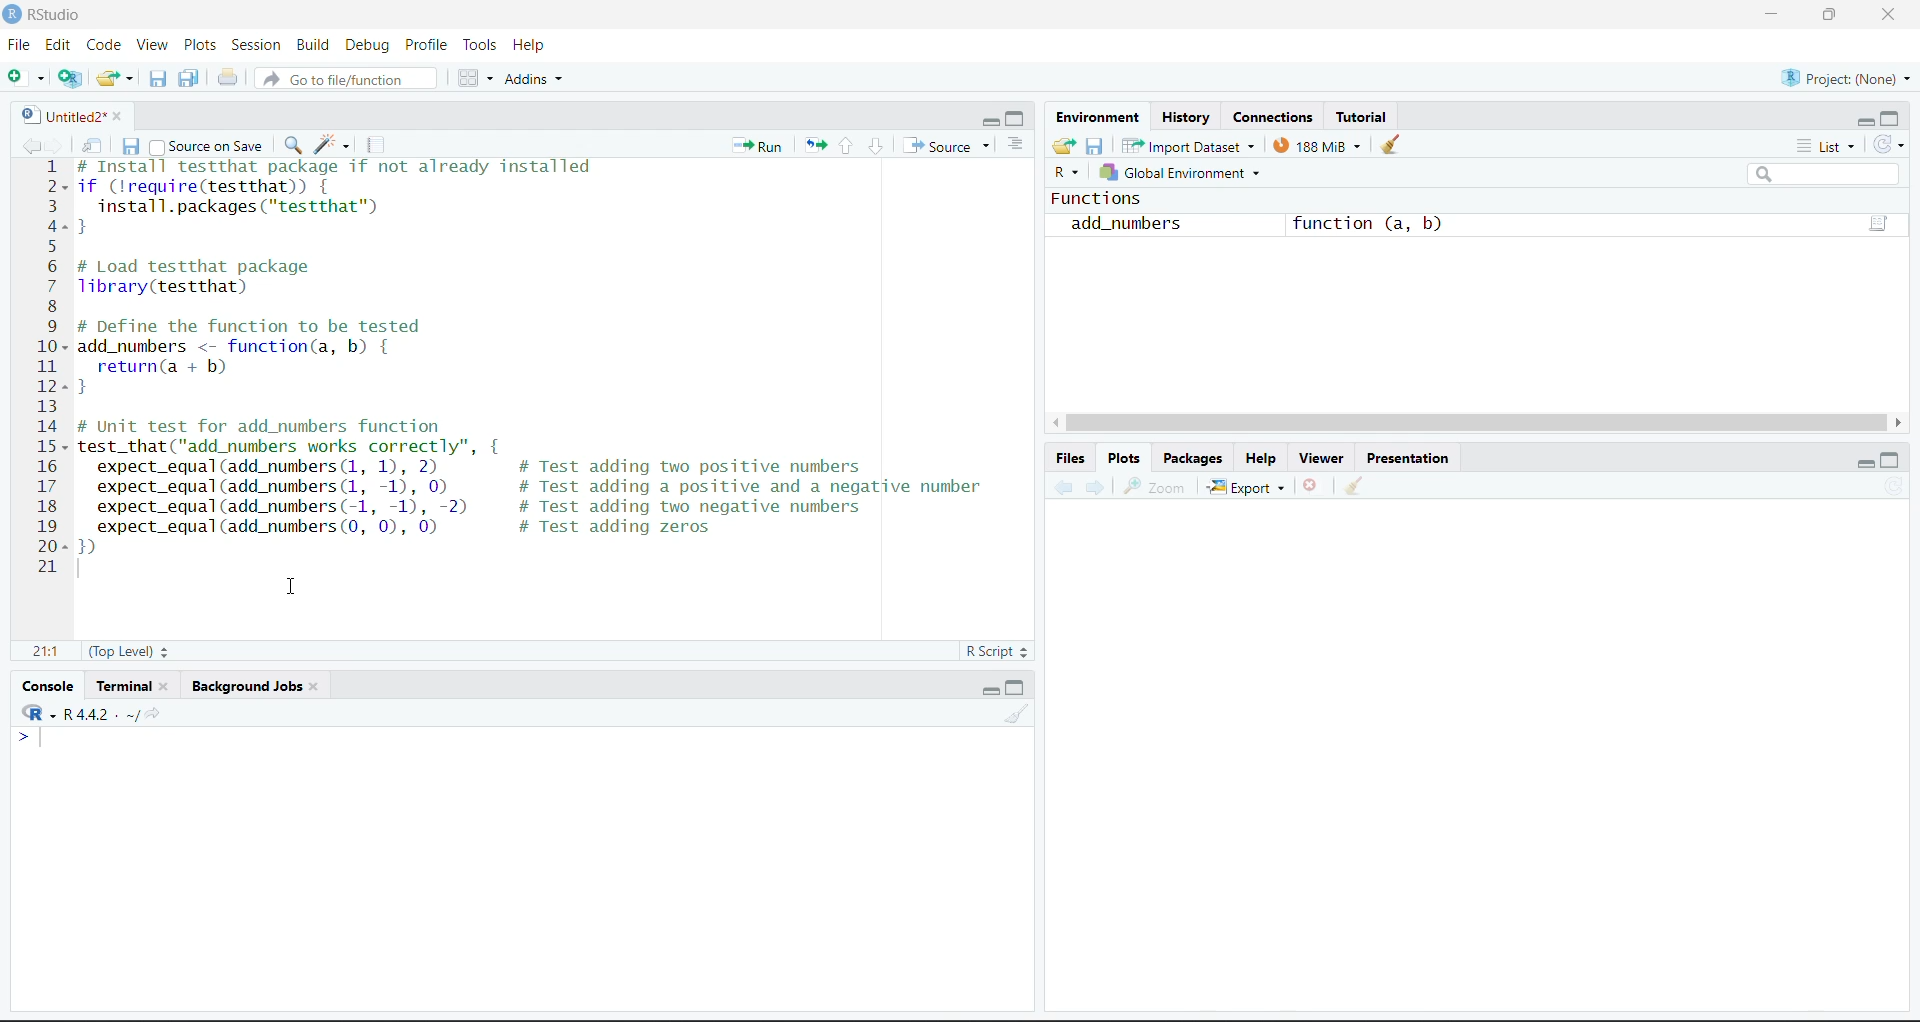 This screenshot has width=1920, height=1022. Describe the element at coordinates (294, 145) in the screenshot. I see `find/replace` at that location.